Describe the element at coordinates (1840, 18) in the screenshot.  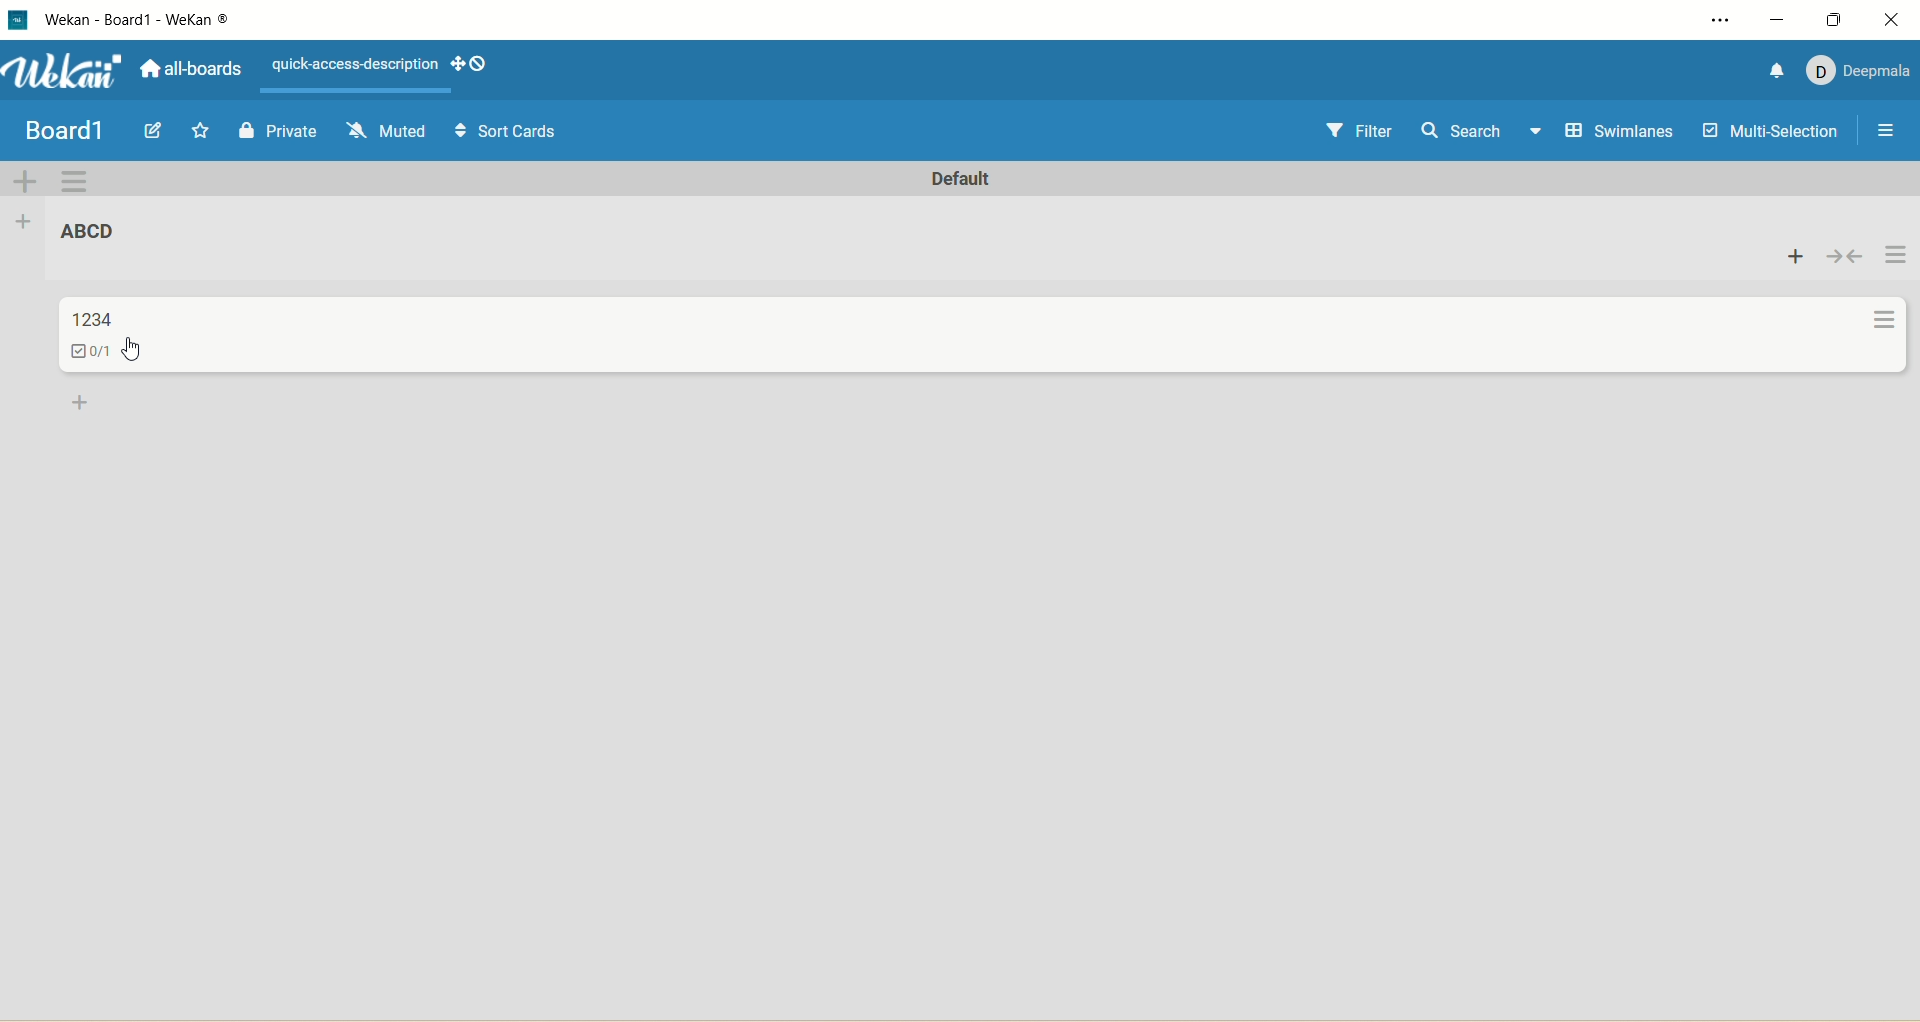
I see `maximize` at that location.